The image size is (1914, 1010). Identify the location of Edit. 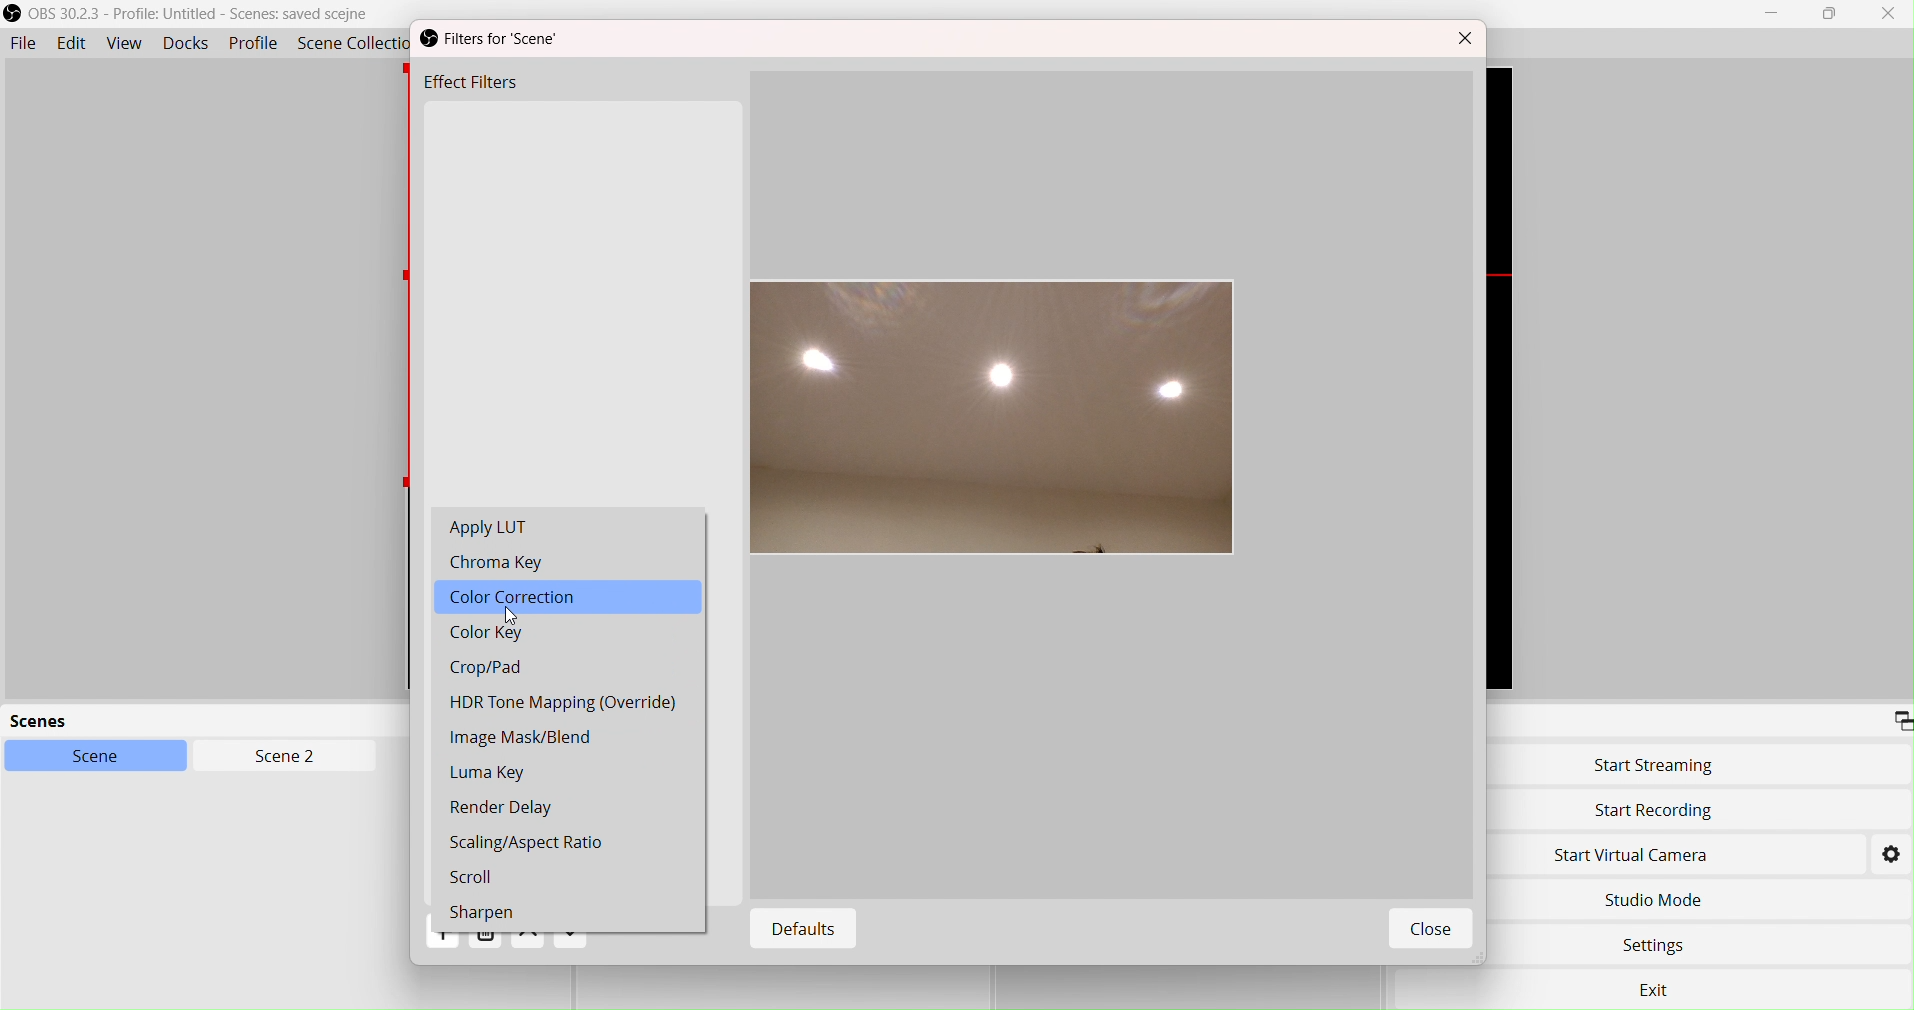
(71, 44).